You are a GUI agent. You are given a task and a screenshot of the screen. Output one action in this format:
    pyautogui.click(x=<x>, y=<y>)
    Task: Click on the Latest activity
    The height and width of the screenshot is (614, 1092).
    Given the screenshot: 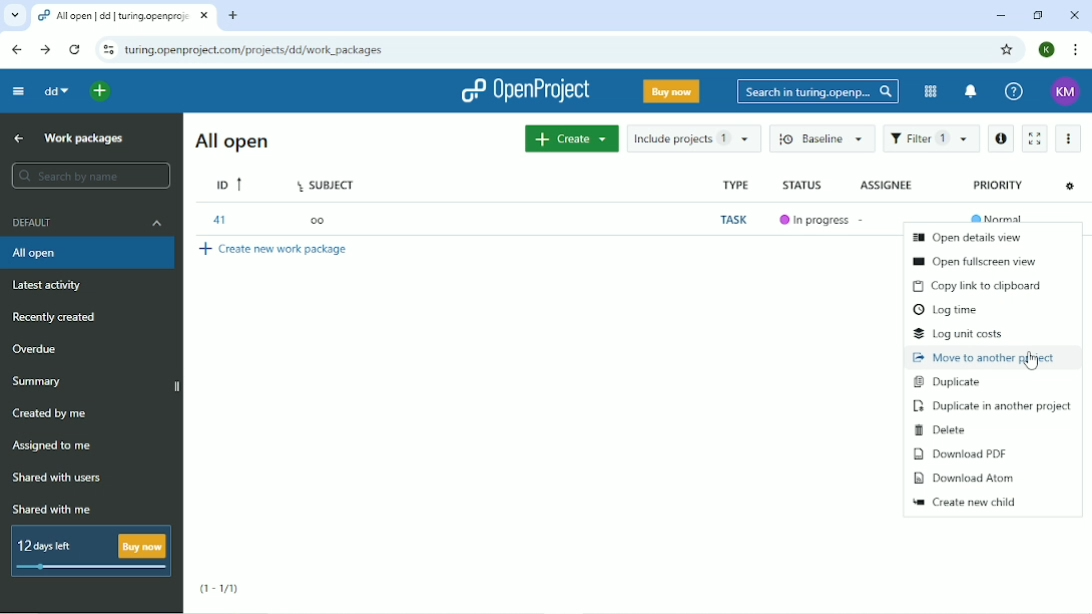 What is the action you would take?
    pyautogui.click(x=50, y=285)
    